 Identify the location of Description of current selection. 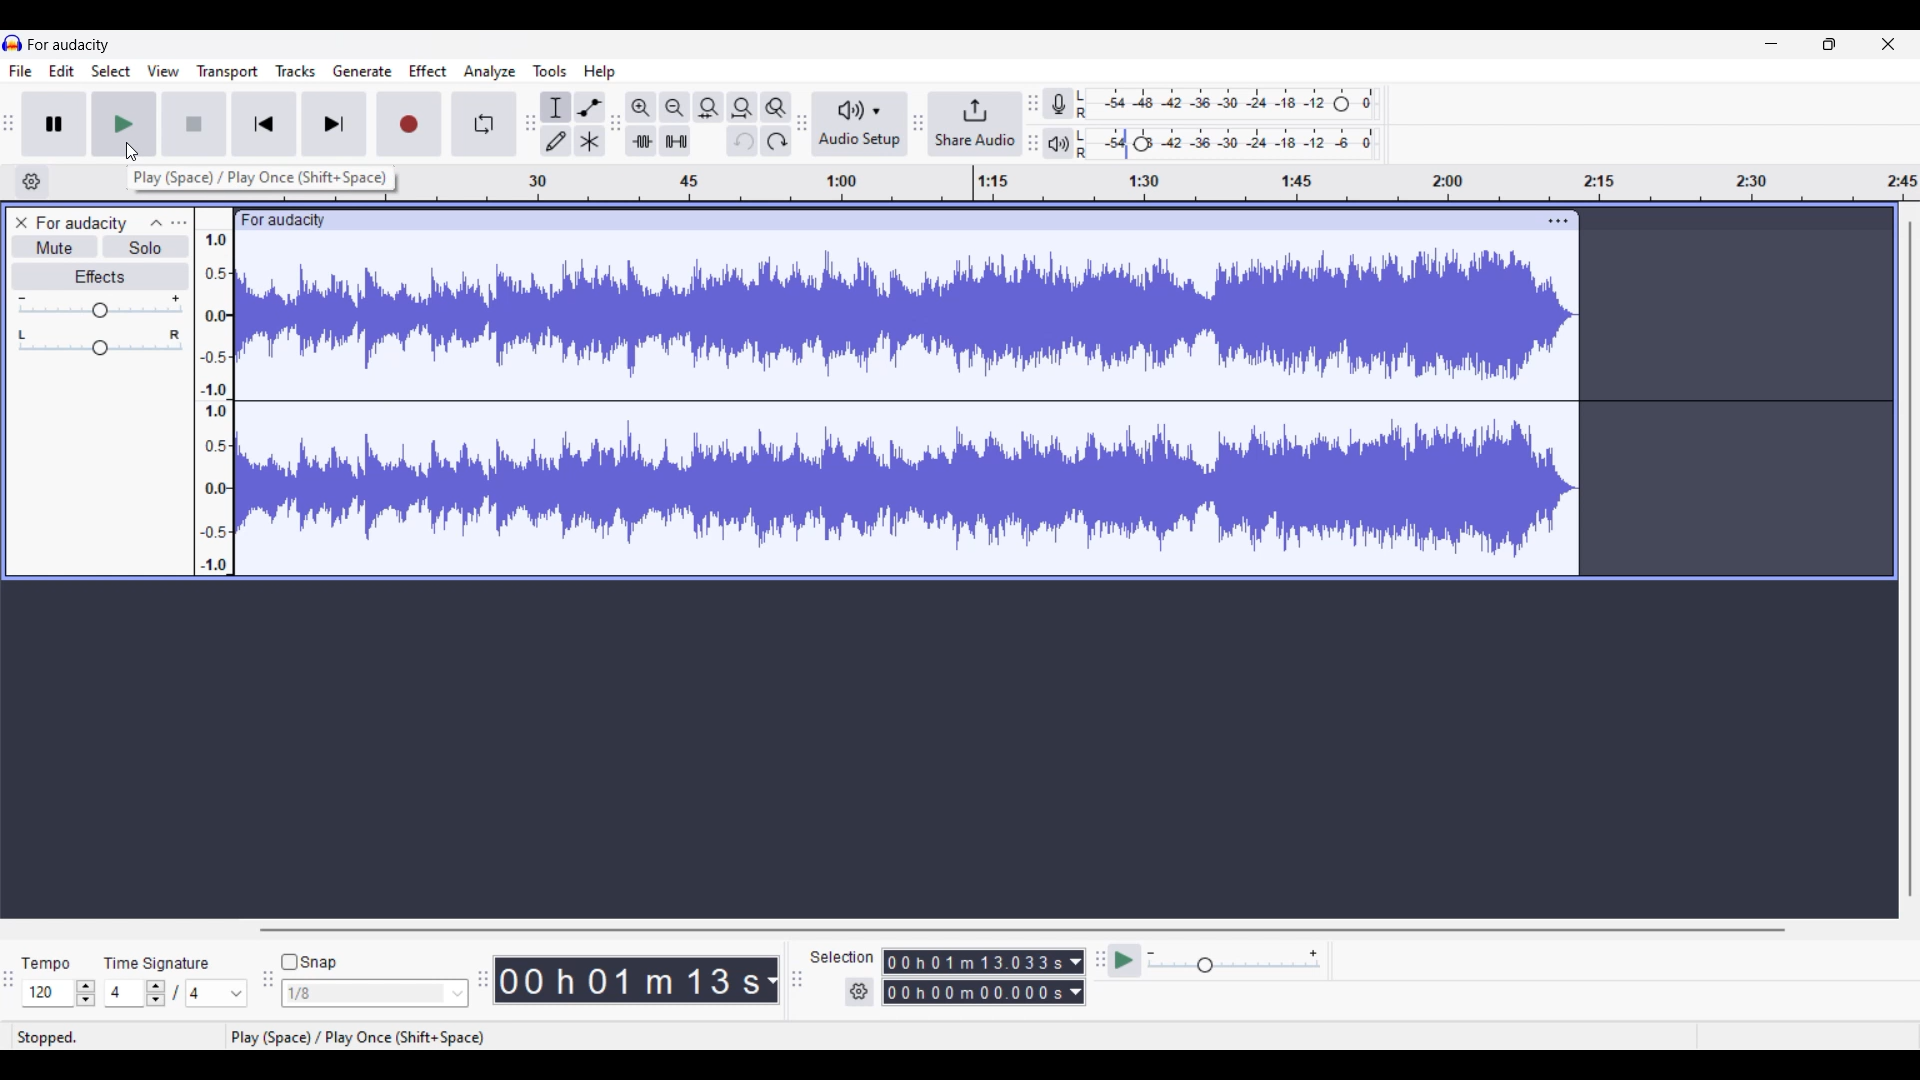
(261, 177).